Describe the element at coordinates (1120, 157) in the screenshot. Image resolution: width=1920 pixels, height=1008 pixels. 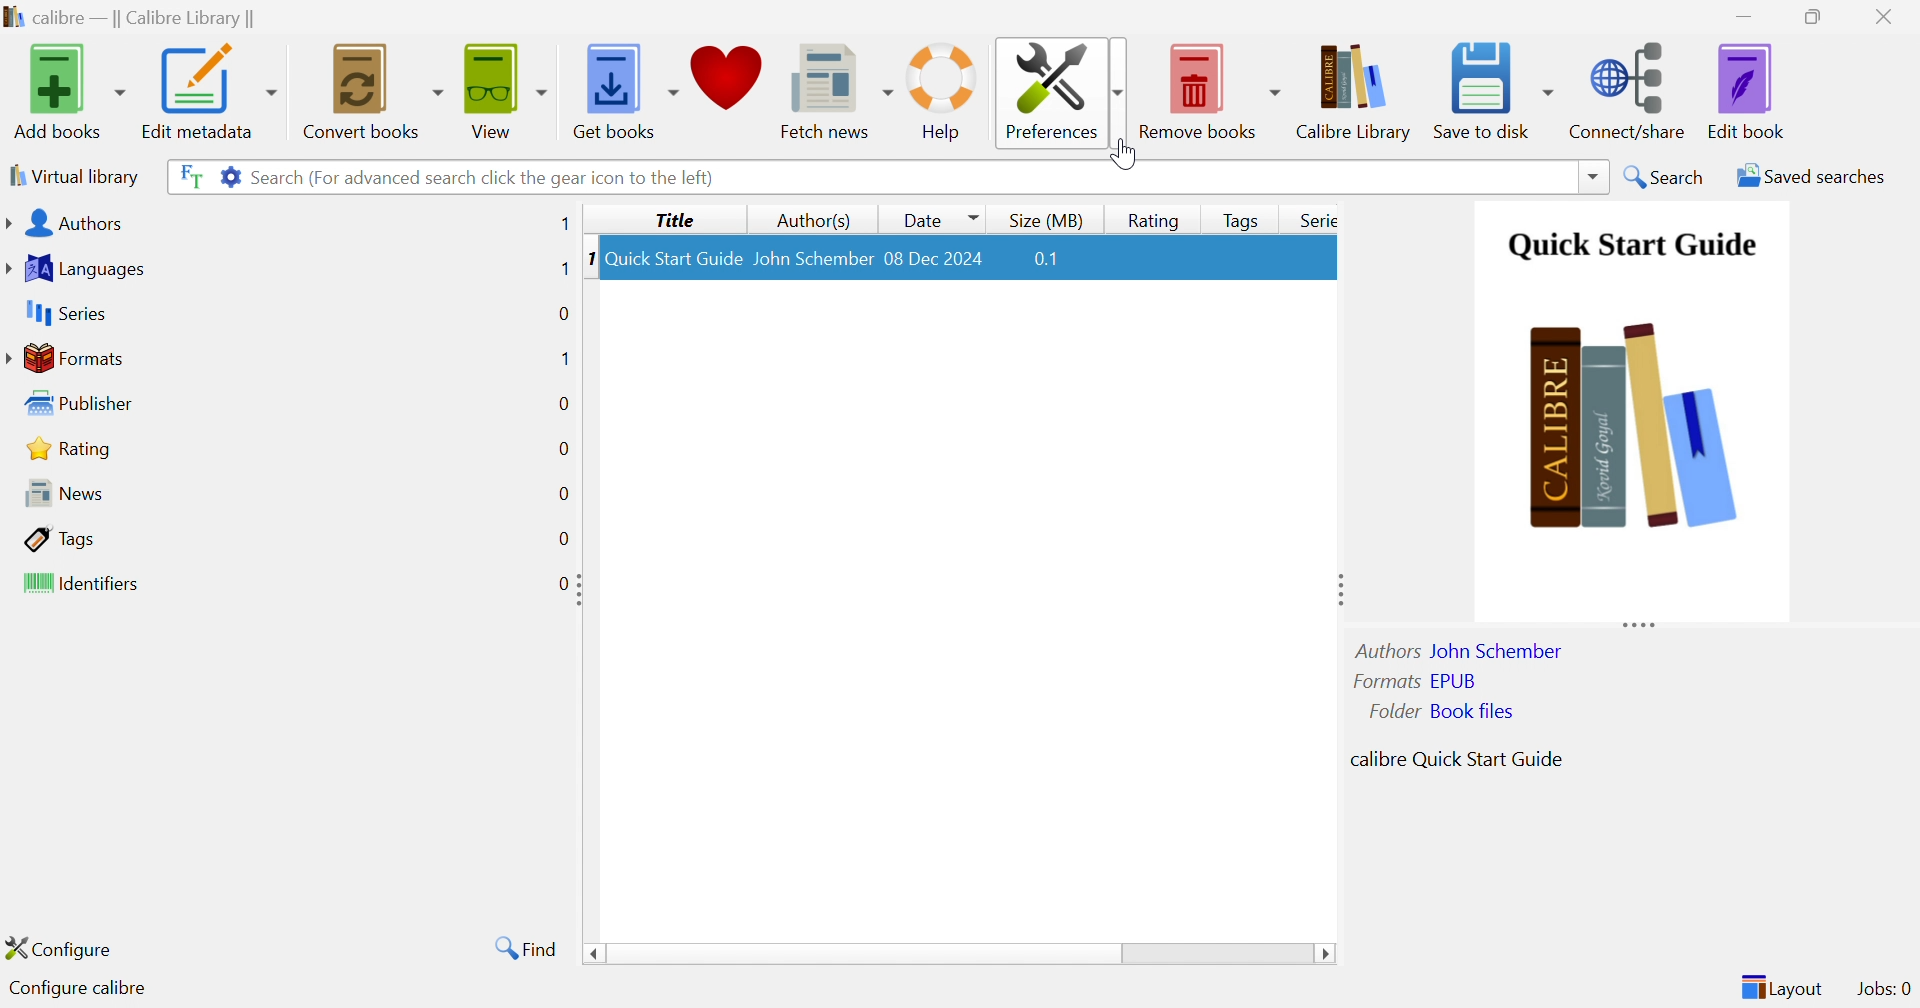
I see `Drop Down` at that location.